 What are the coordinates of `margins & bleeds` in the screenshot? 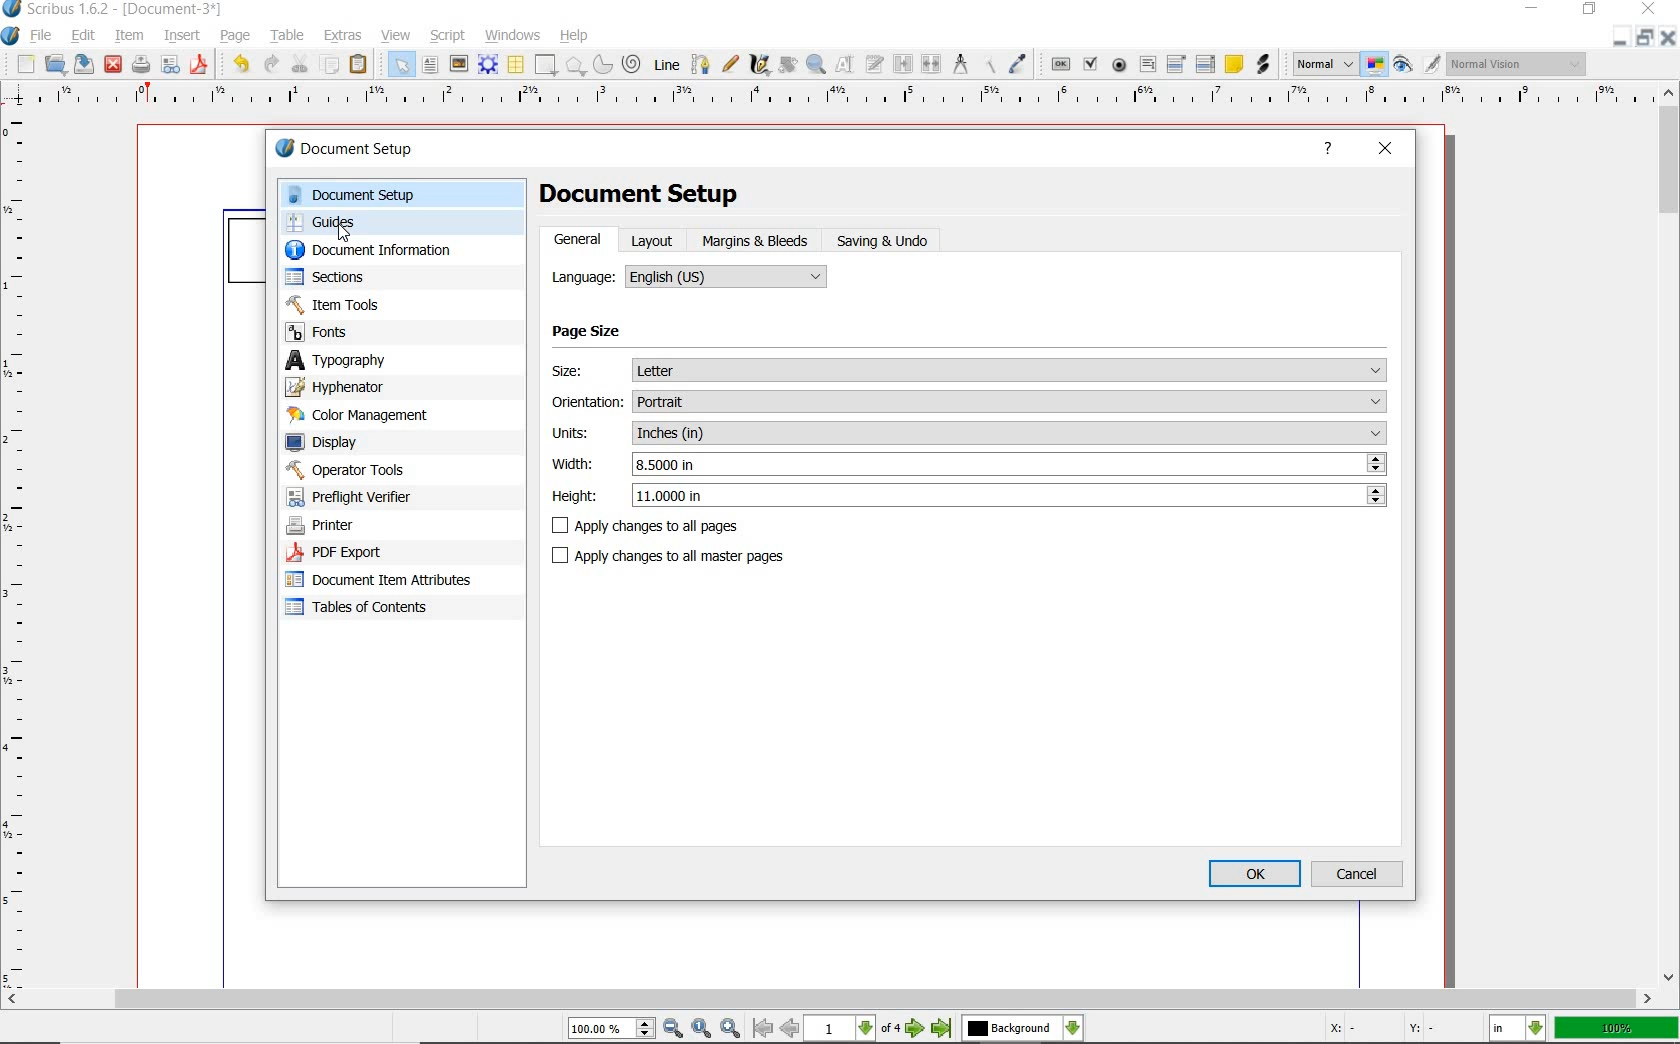 It's located at (756, 242).